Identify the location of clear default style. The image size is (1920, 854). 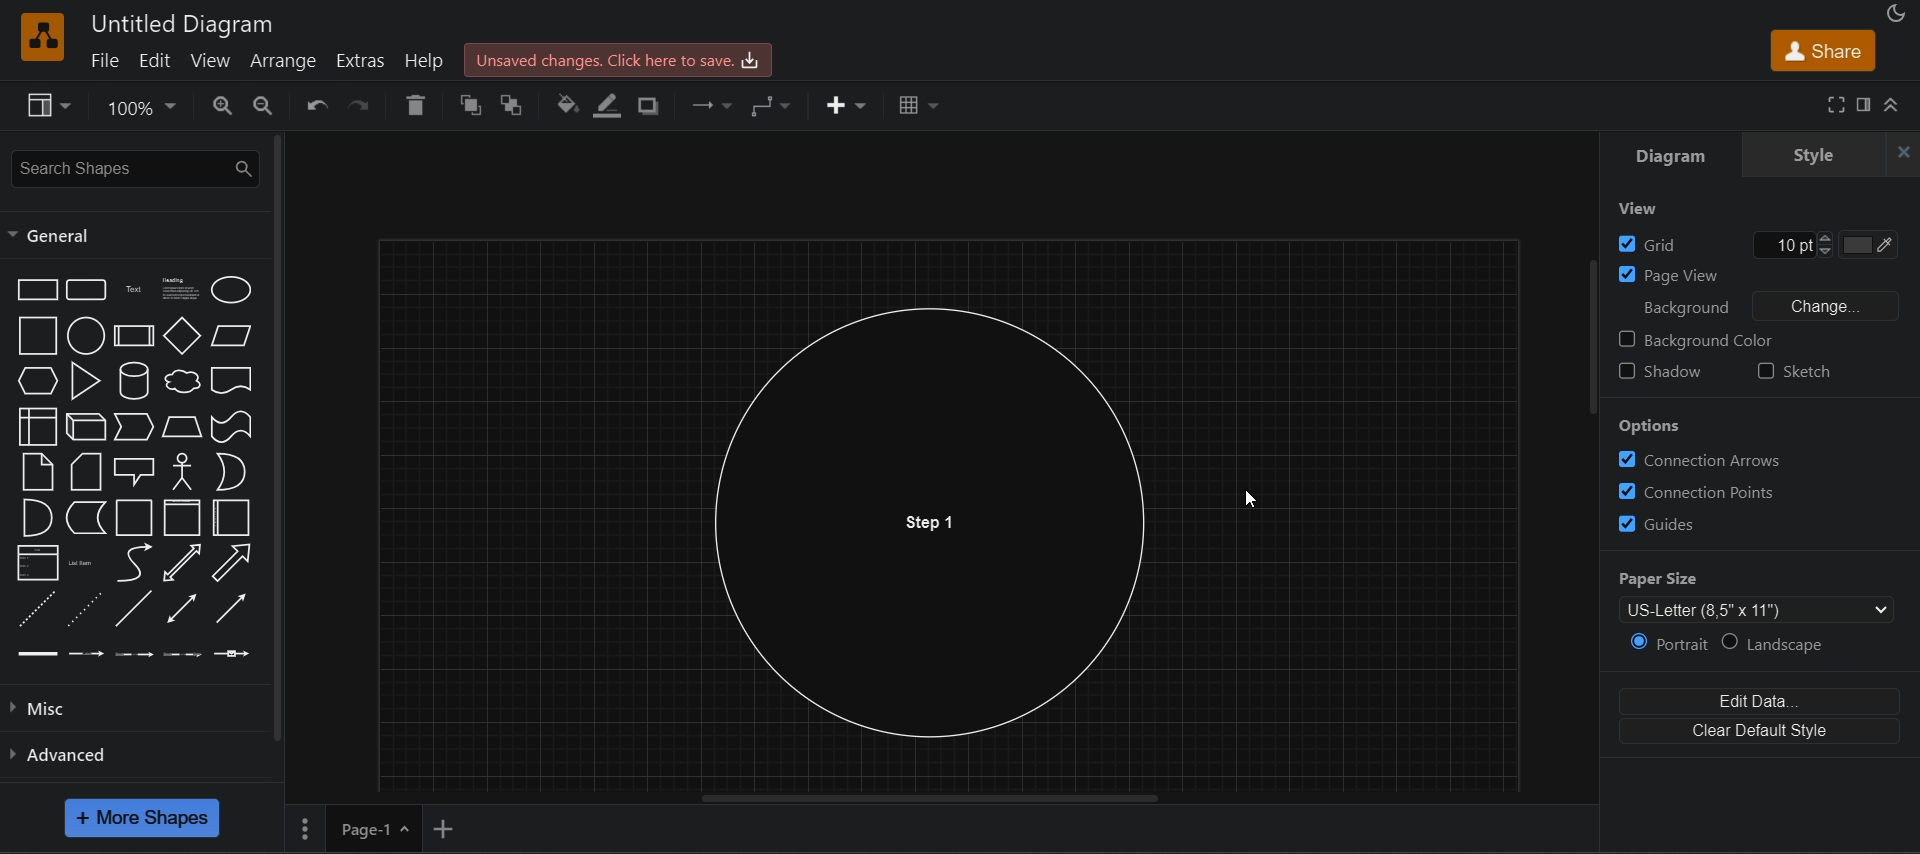
(1760, 730).